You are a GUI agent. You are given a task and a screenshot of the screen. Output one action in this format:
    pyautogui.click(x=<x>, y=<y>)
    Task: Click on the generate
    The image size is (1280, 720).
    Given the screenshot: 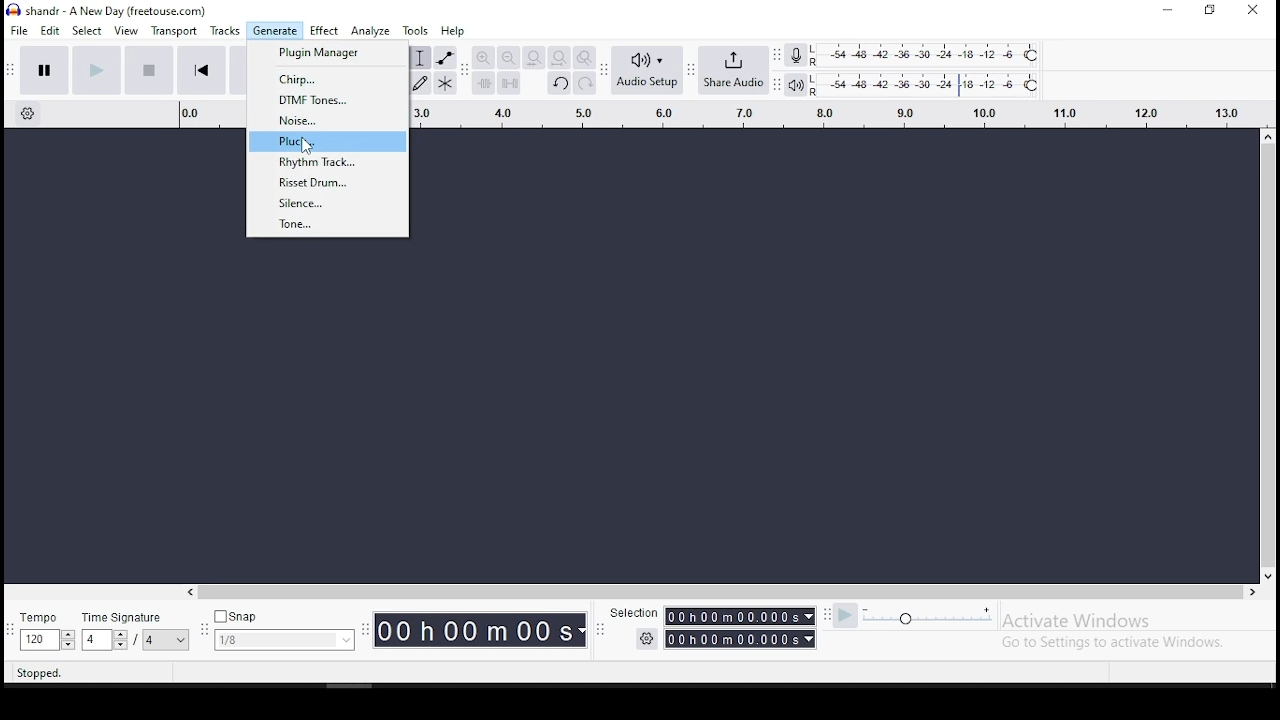 What is the action you would take?
    pyautogui.click(x=276, y=31)
    